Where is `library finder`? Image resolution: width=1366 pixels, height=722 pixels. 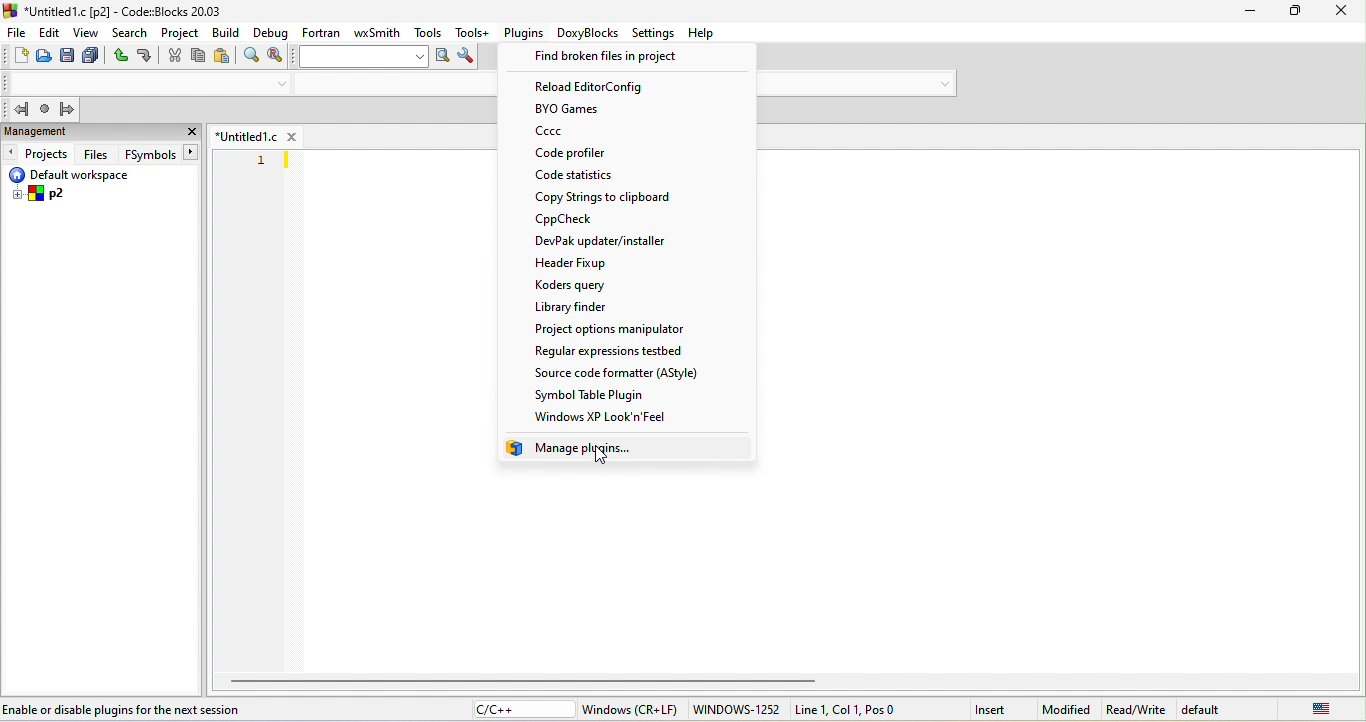
library finder is located at coordinates (613, 308).